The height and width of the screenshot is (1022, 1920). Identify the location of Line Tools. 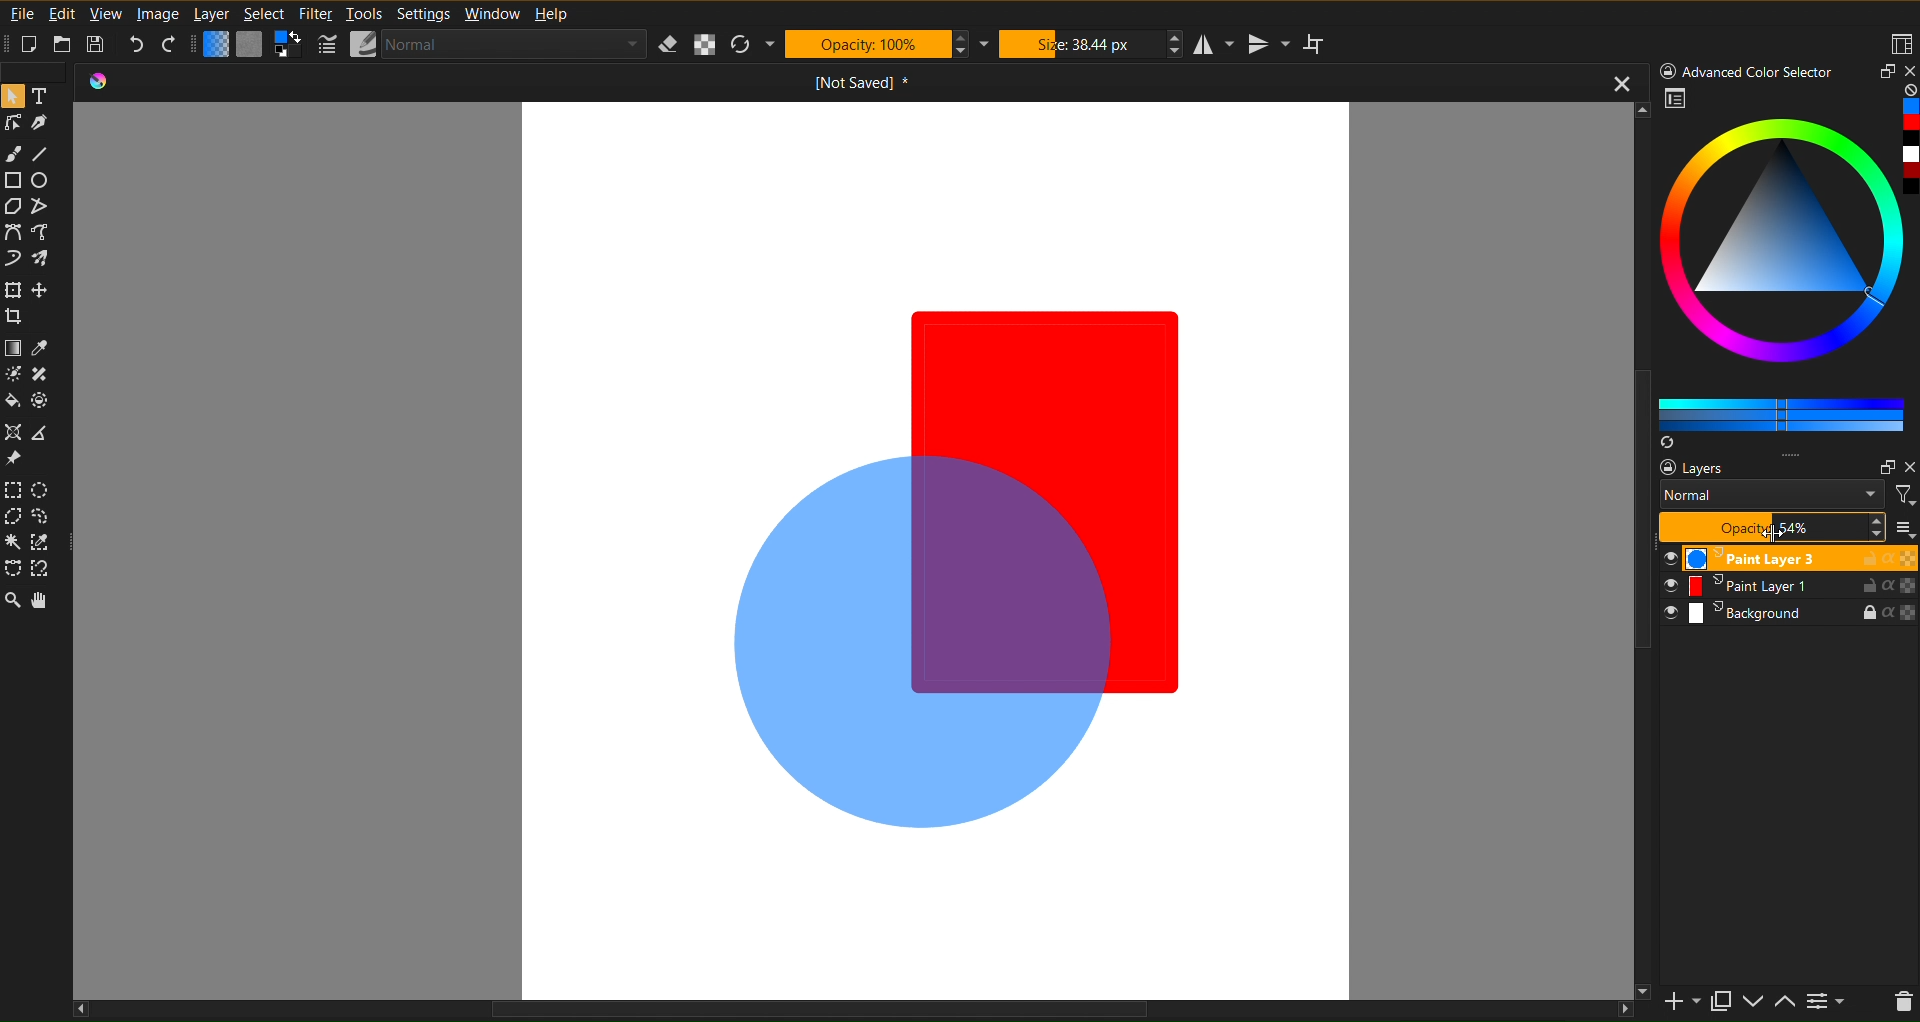
(35, 123).